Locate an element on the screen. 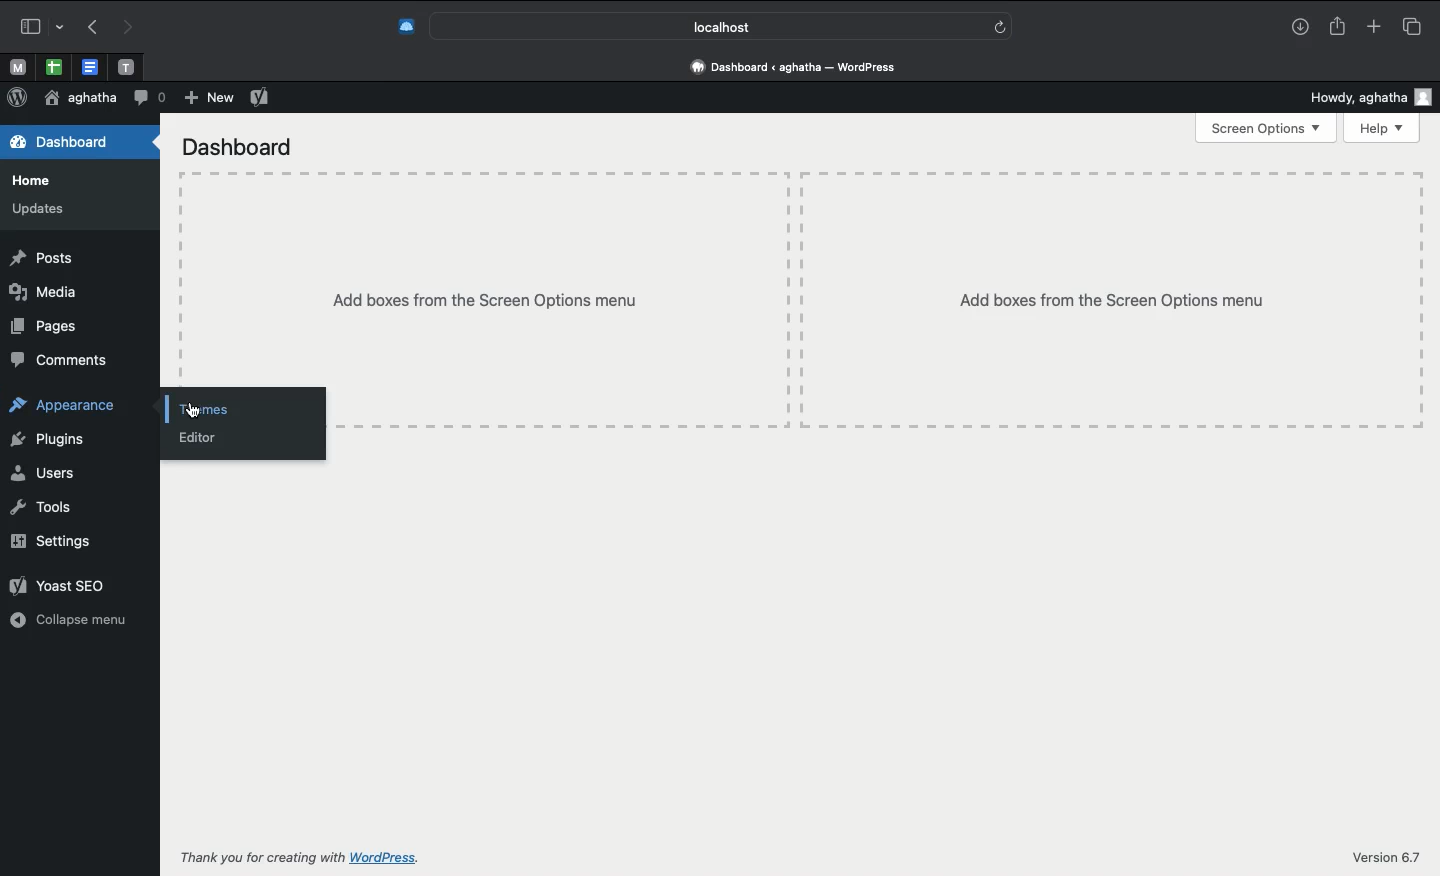 Image resolution: width=1440 pixels, height=876 pixels. Tools is located at coordinates (41, 508).